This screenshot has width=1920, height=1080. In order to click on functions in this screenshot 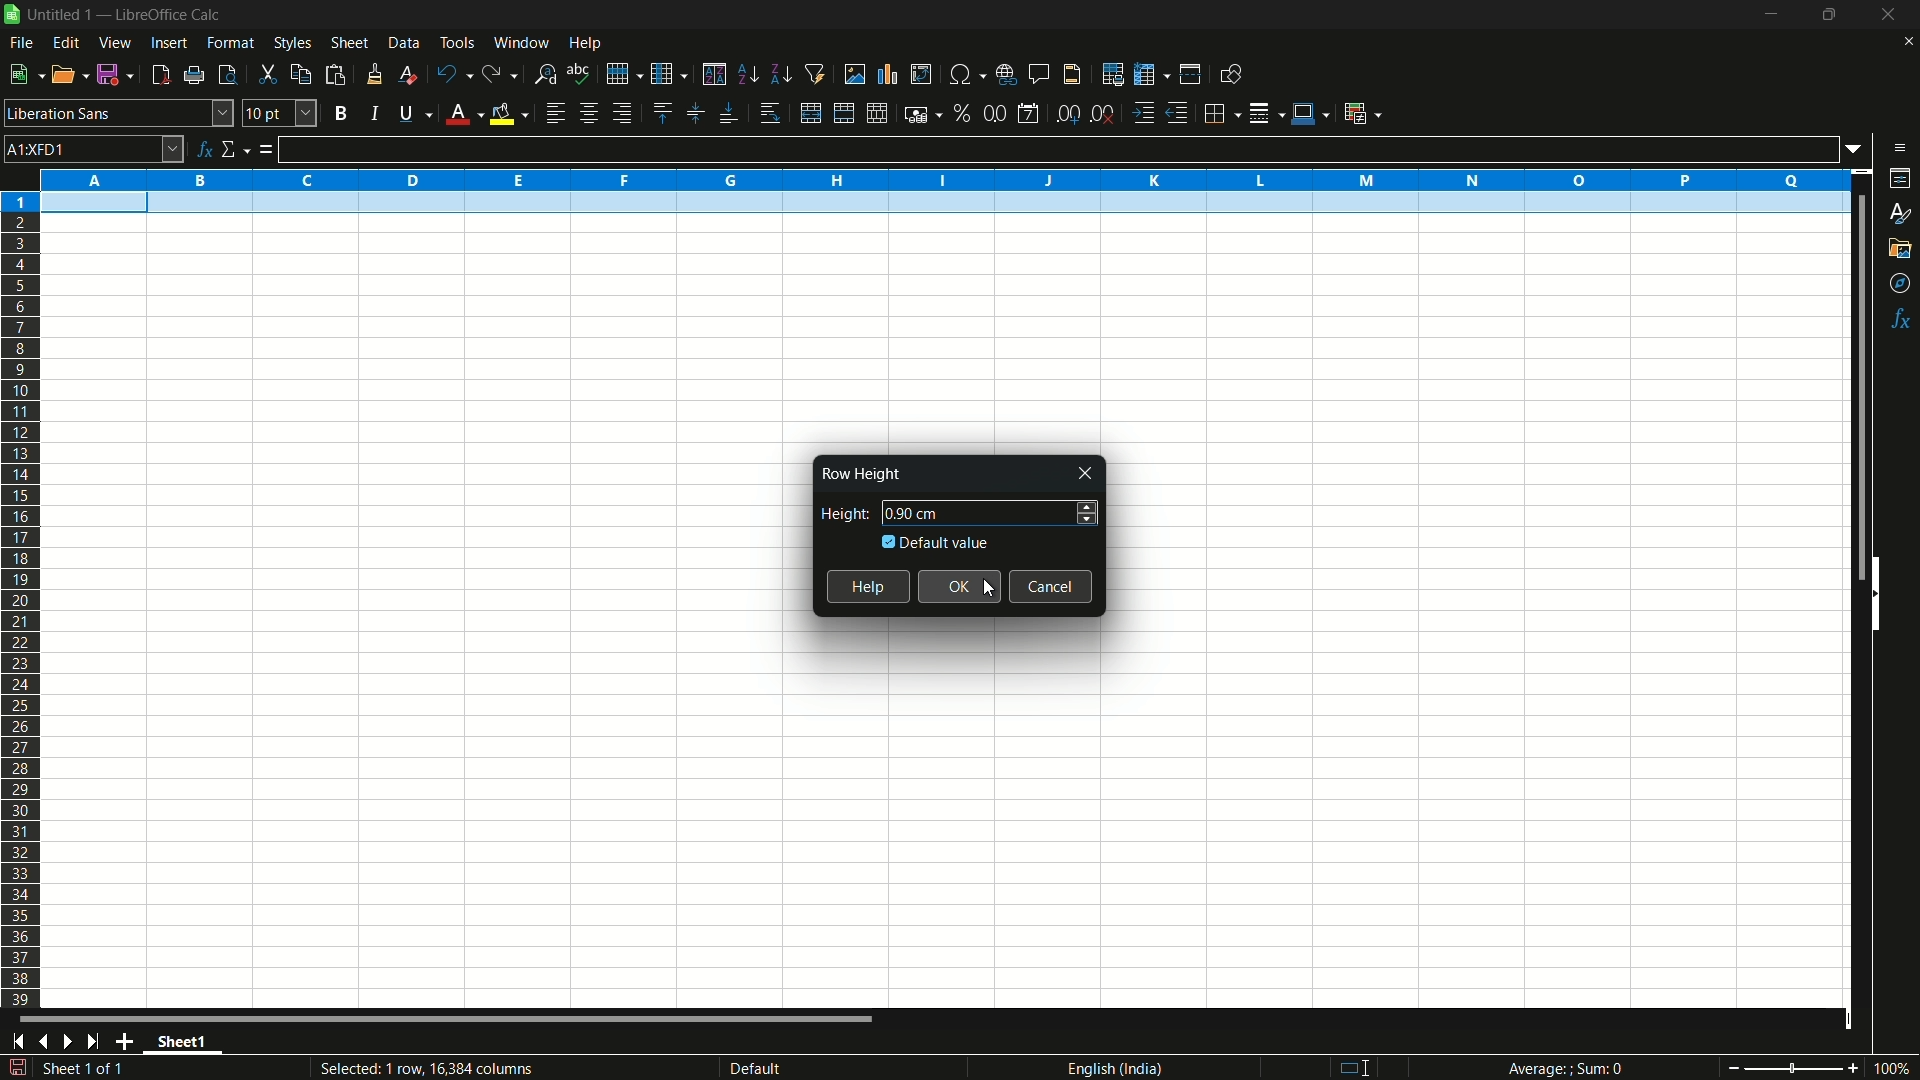, I will do `click(1902, 319)`.